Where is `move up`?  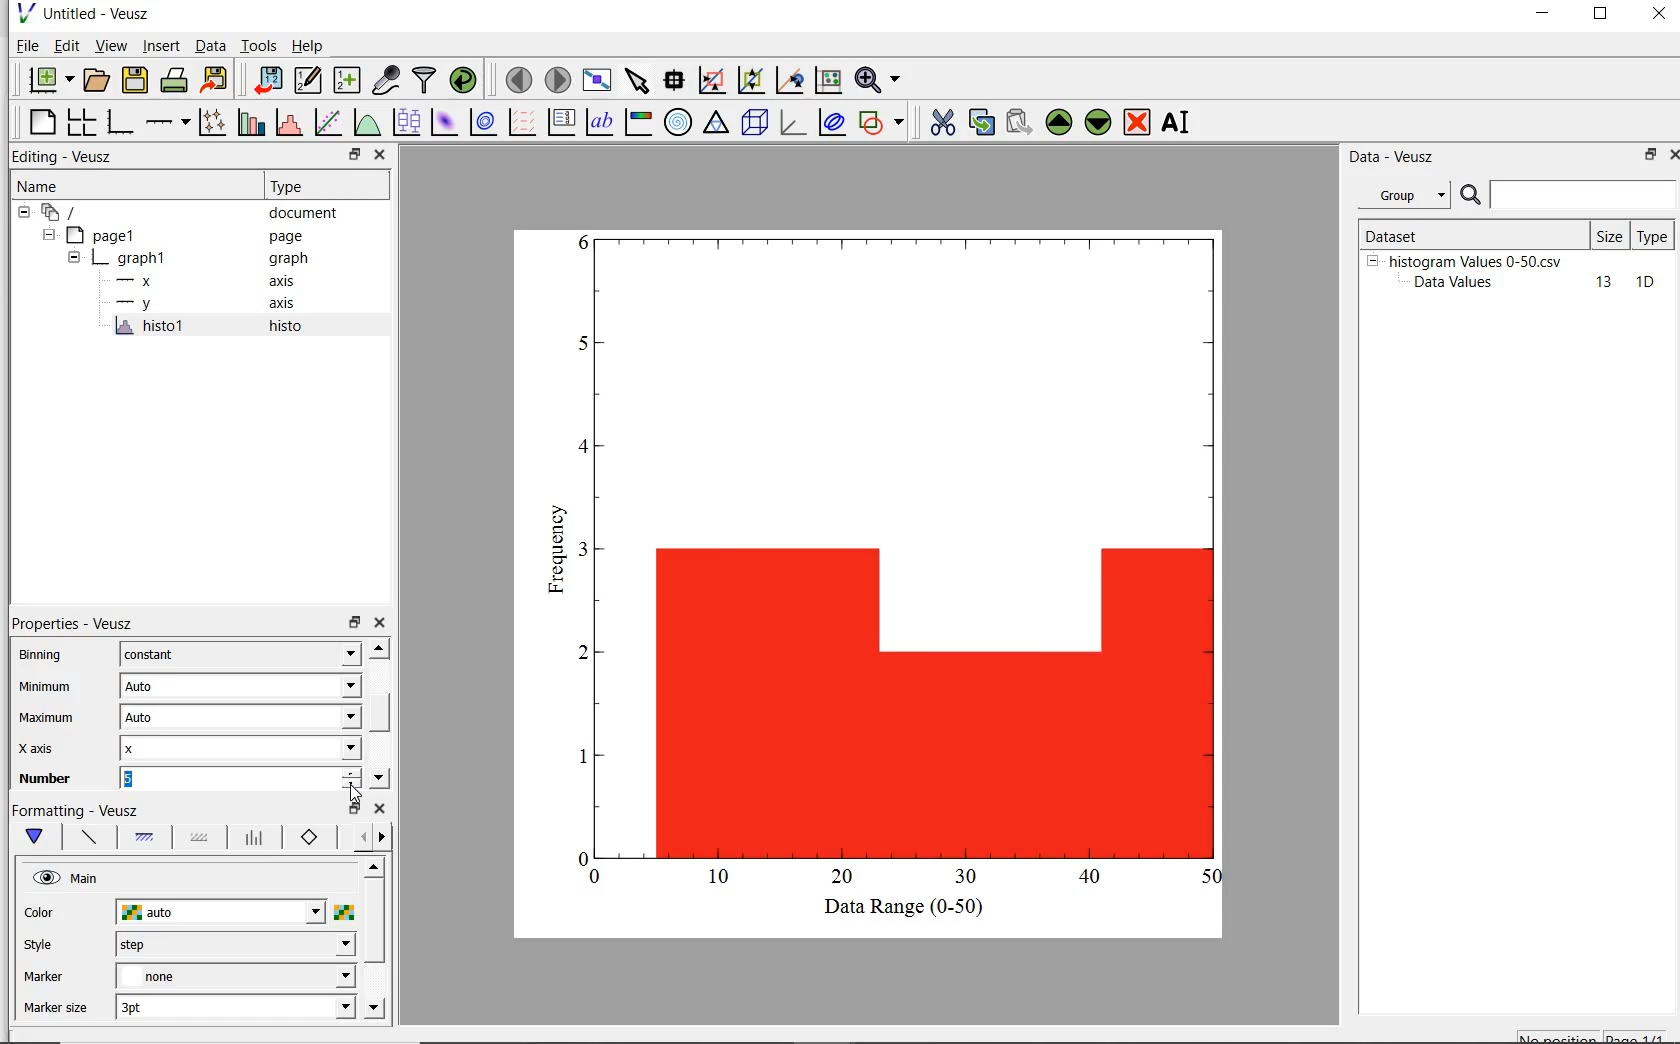 move up is located at coordinates (373, 866).